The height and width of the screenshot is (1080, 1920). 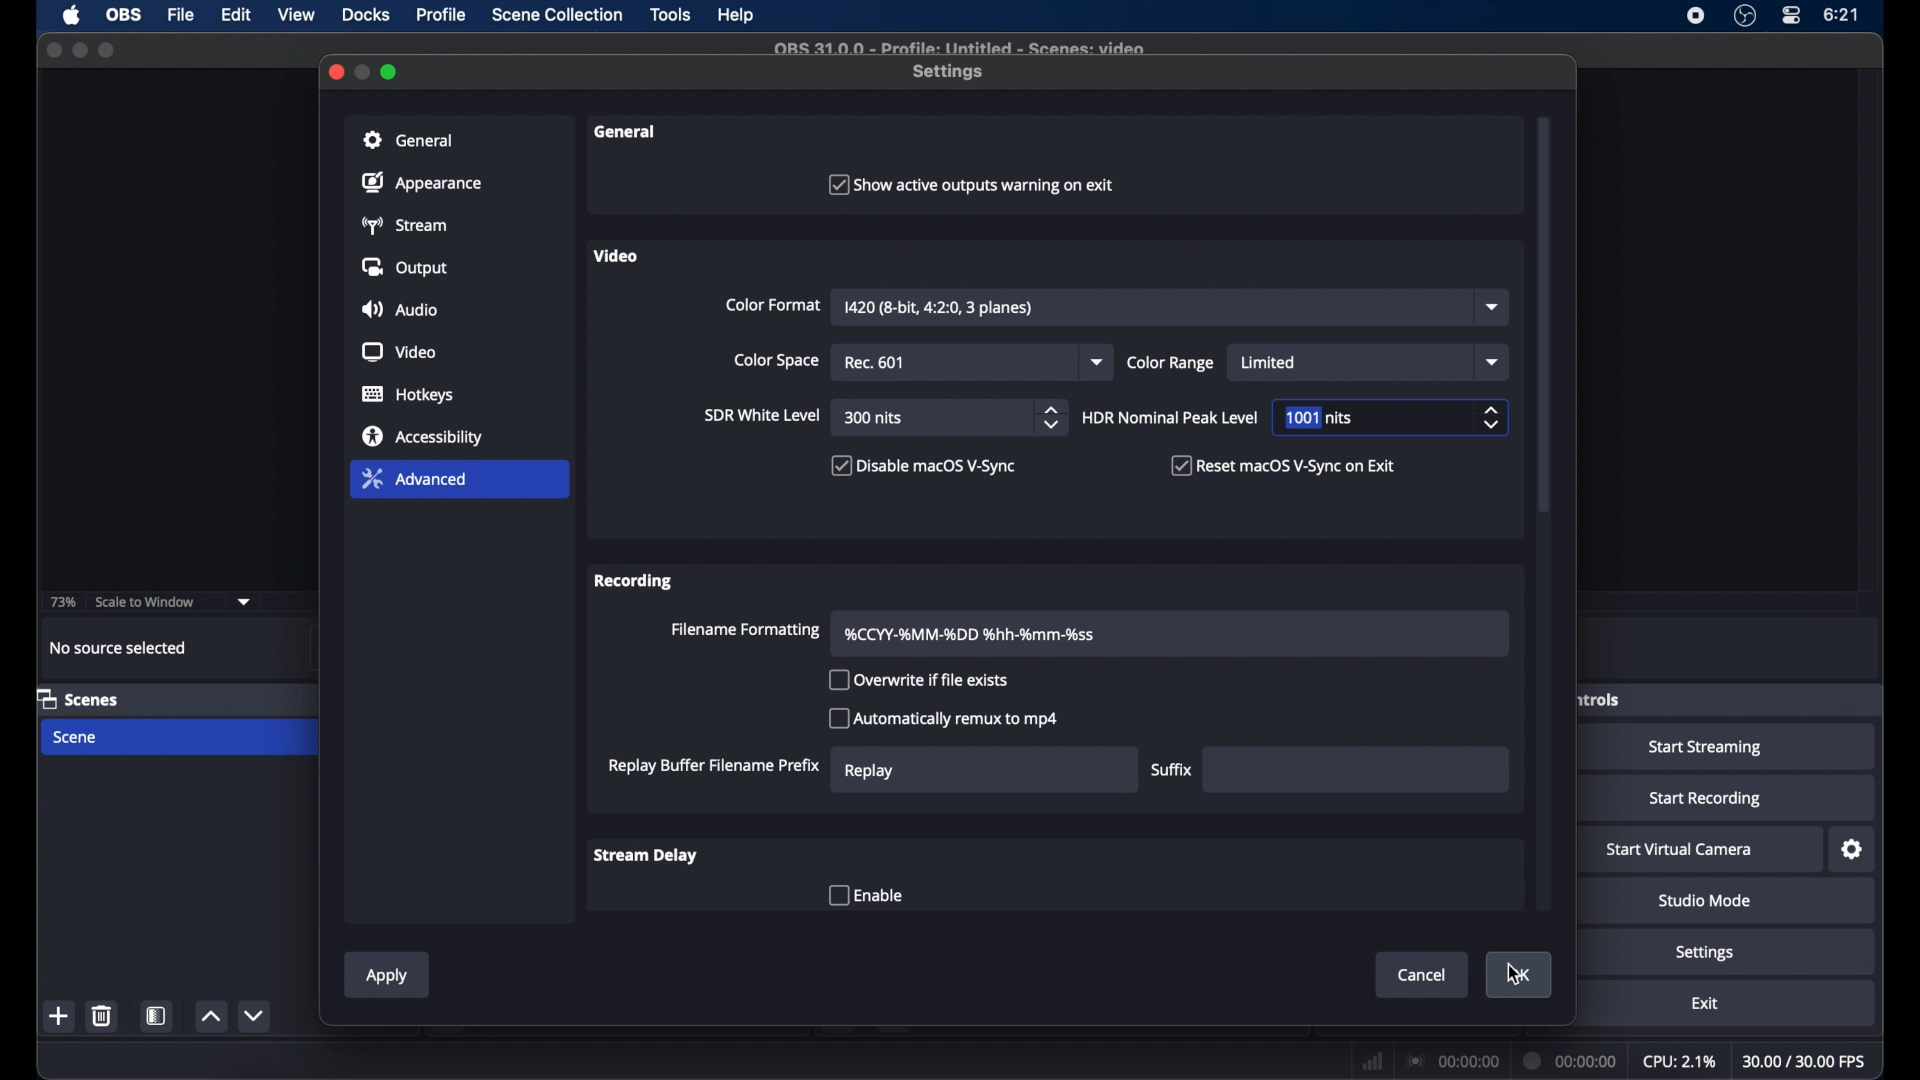 I want to click on [V] Reset macOS V-Sync on Exit, so click(x=1295, y=465).